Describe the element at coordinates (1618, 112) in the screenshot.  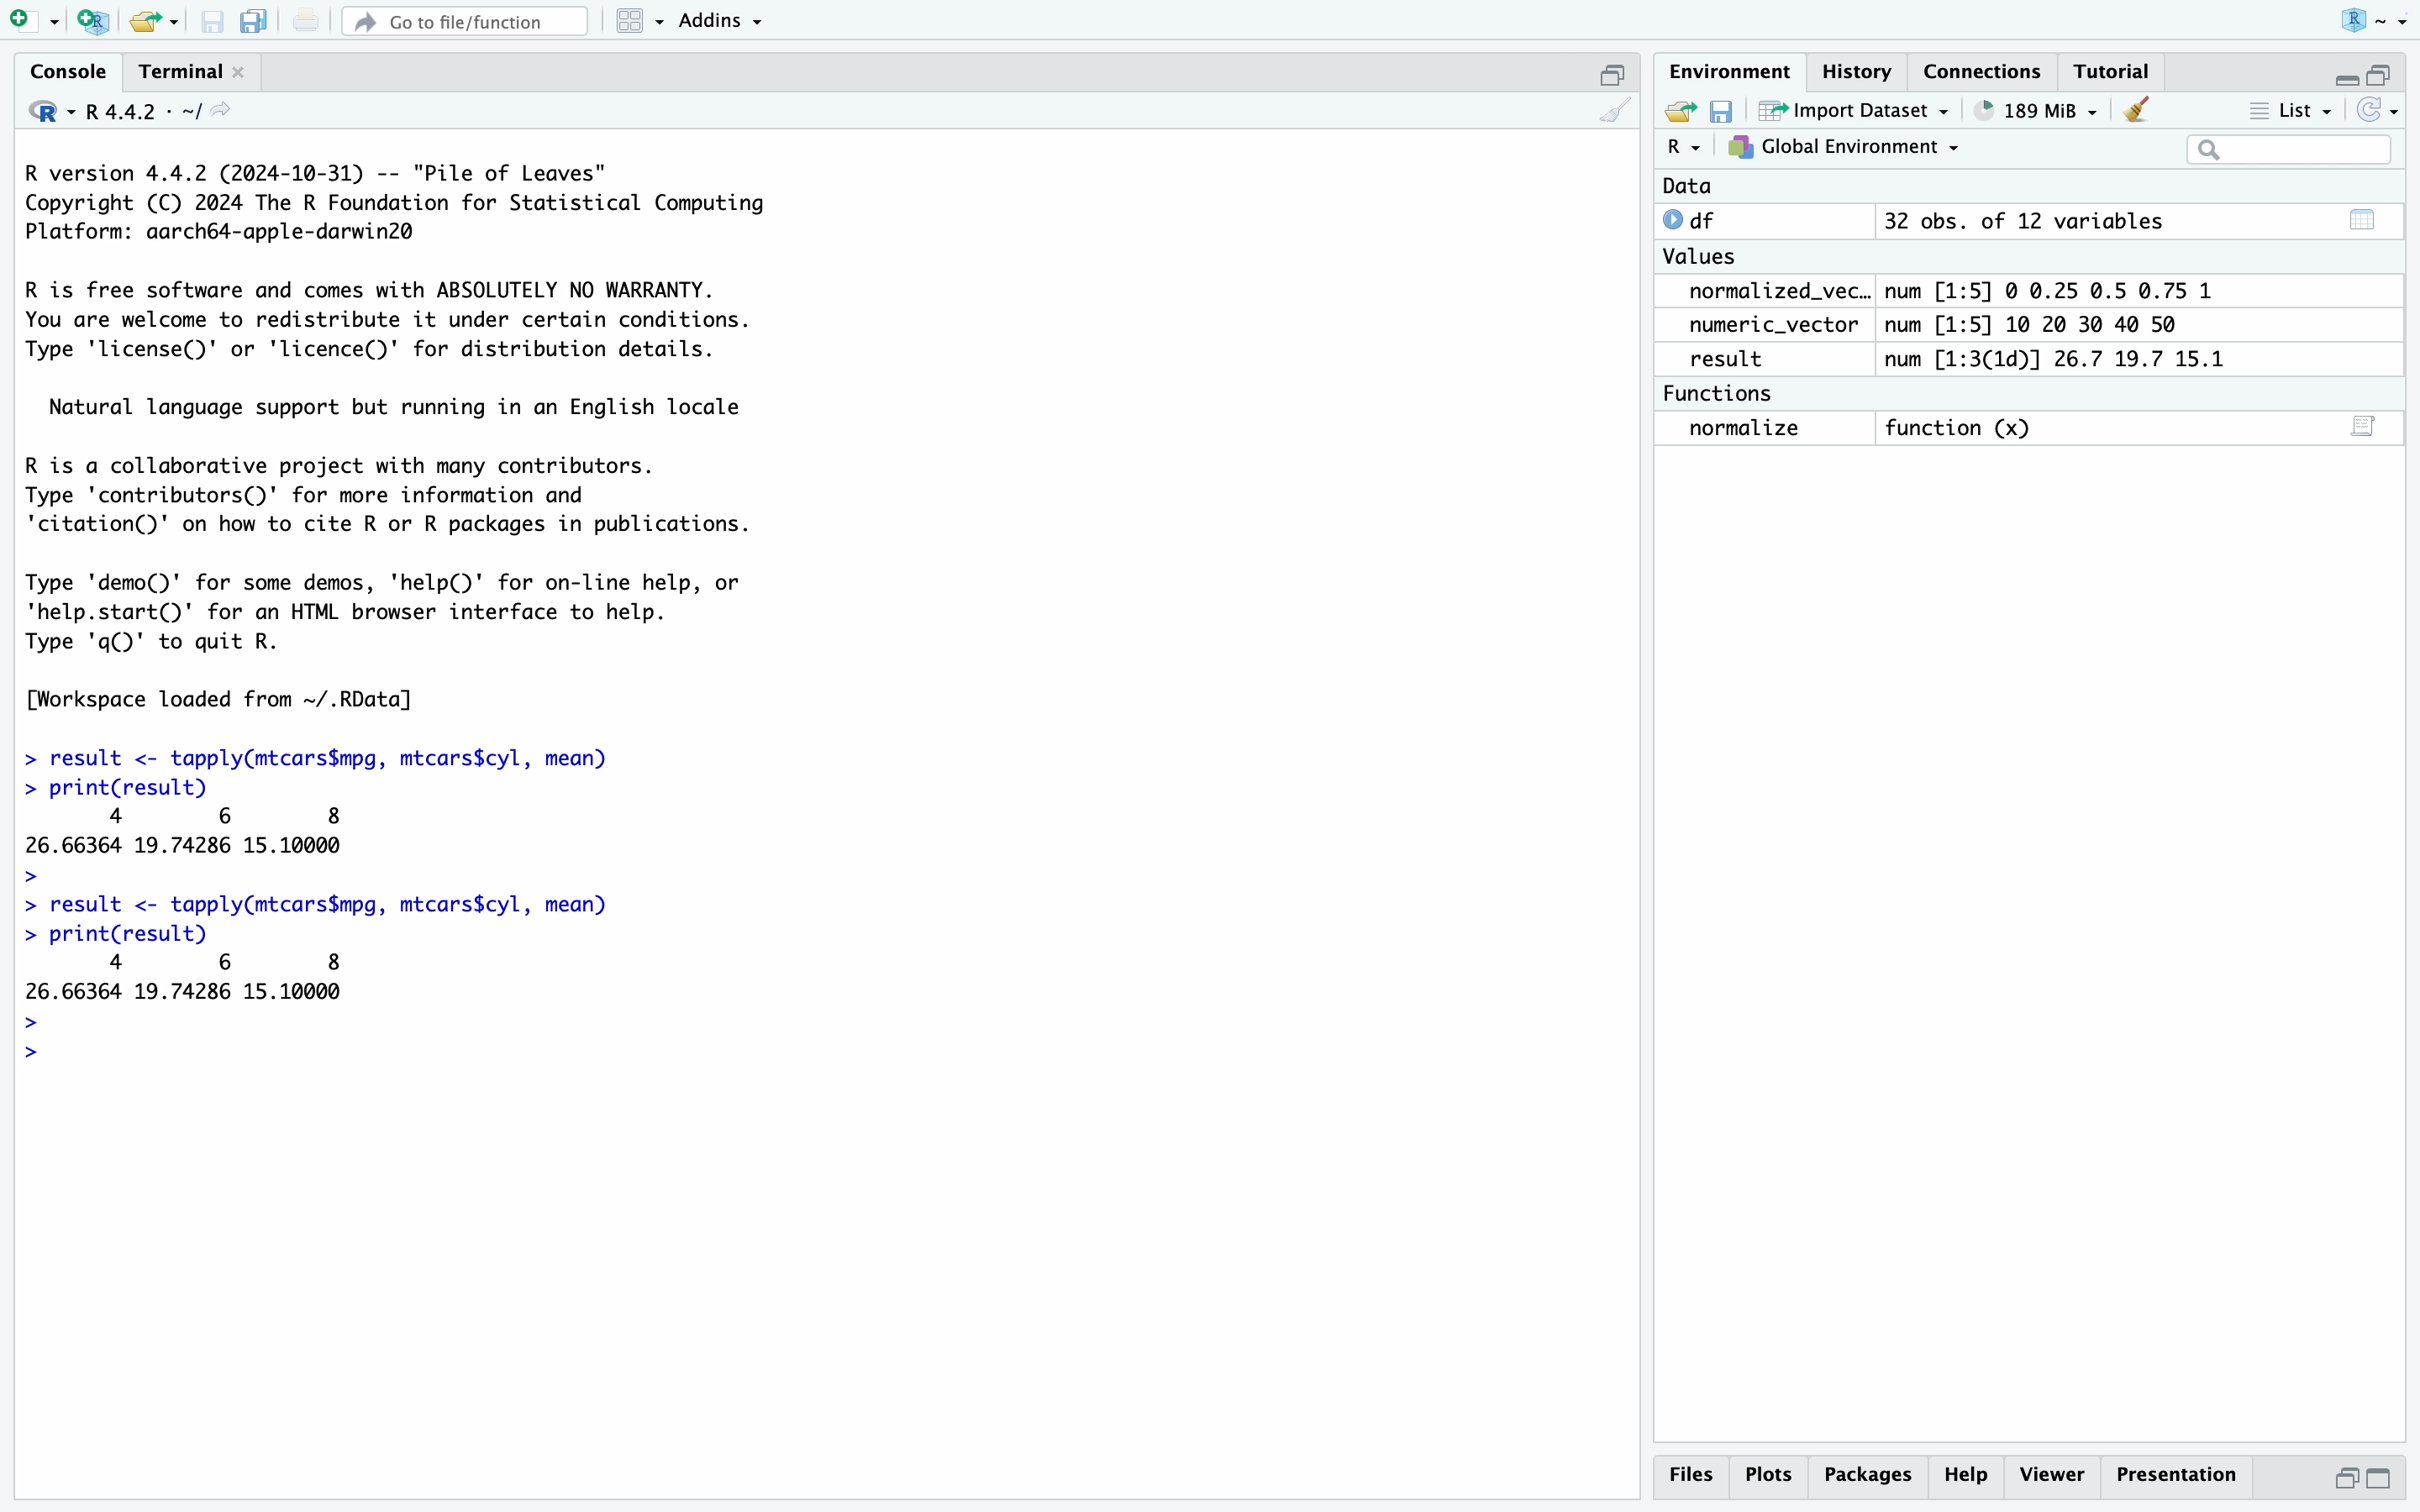
I see `Clear` at that location.